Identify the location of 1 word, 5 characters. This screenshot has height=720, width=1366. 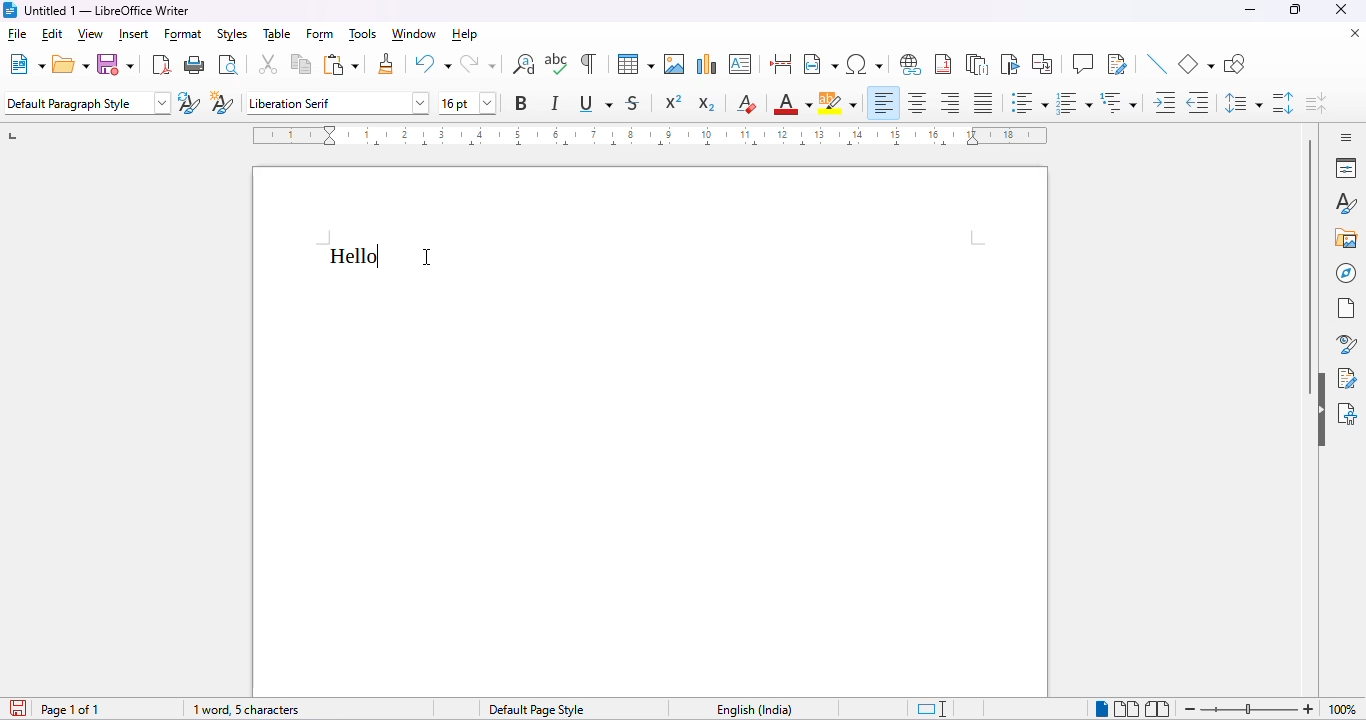
(247, 710).